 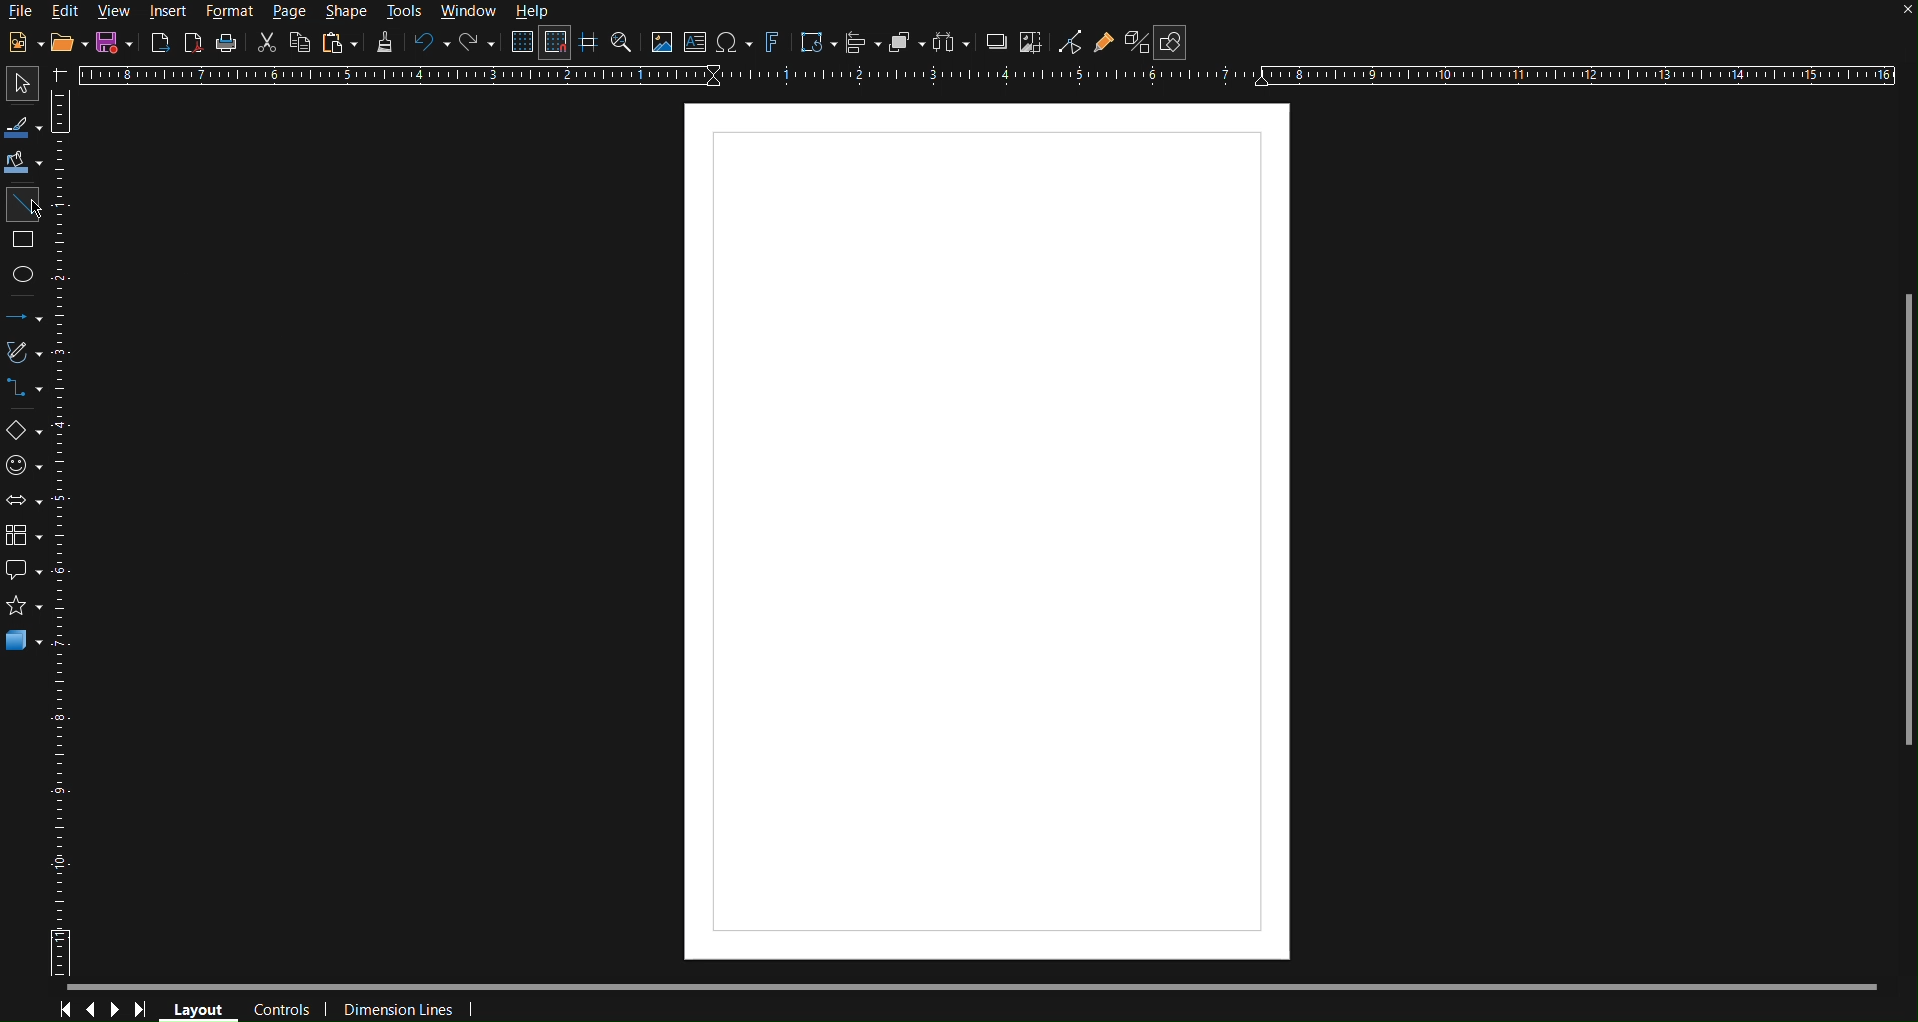 What do you see at coordinates (17, 43) in the screenshot?
I see `` at bounding box center [17, 43].